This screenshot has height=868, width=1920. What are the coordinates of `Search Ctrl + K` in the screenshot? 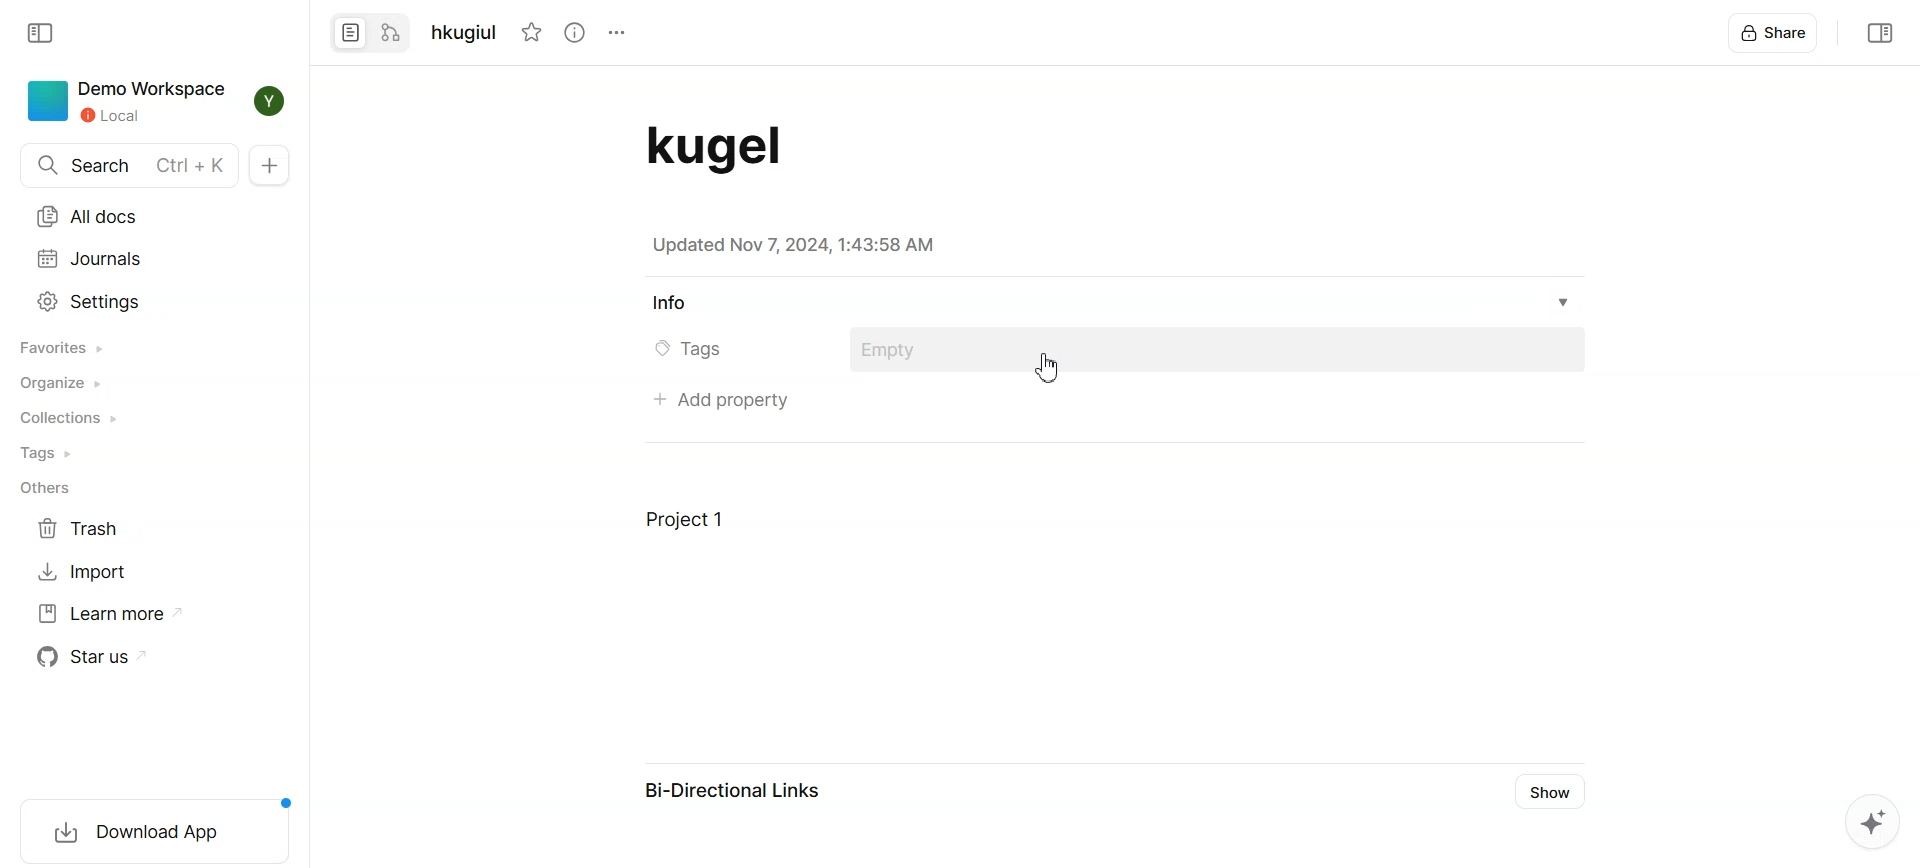 It's located at (128, 165).